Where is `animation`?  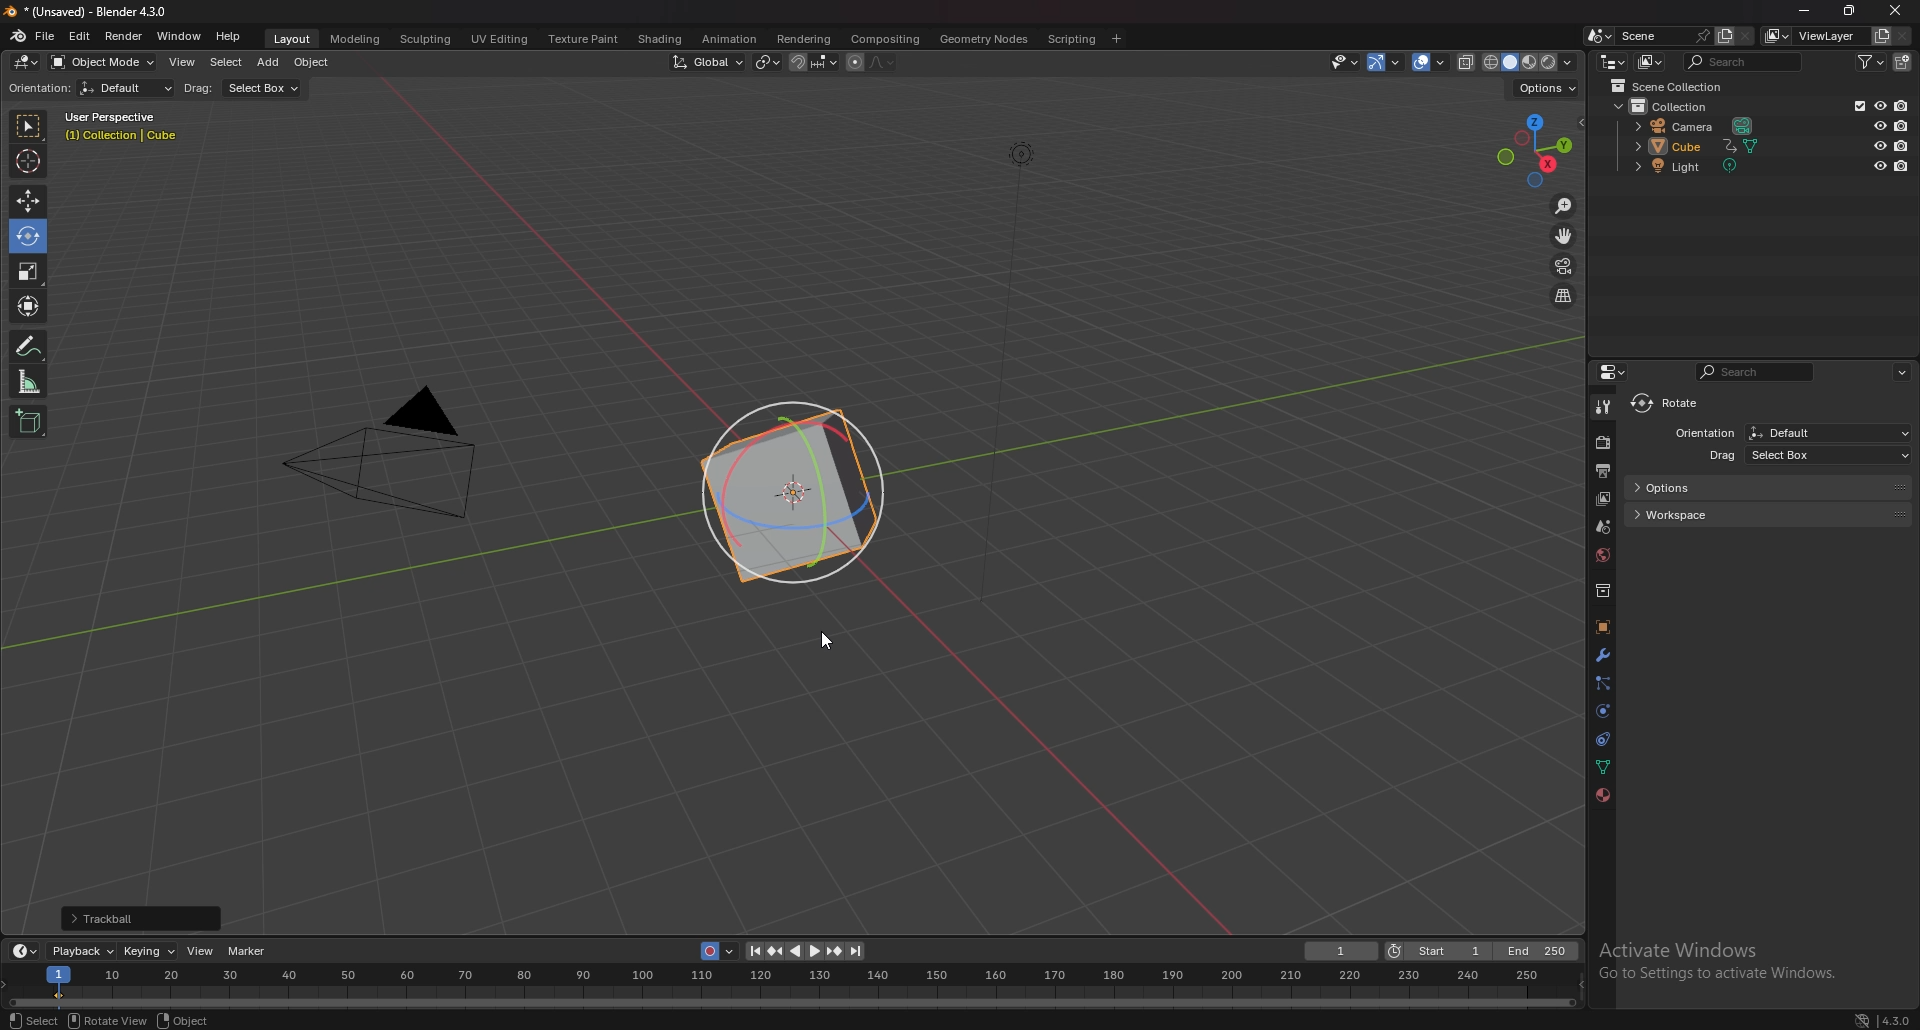 animation is located at coordinates (730, 39).